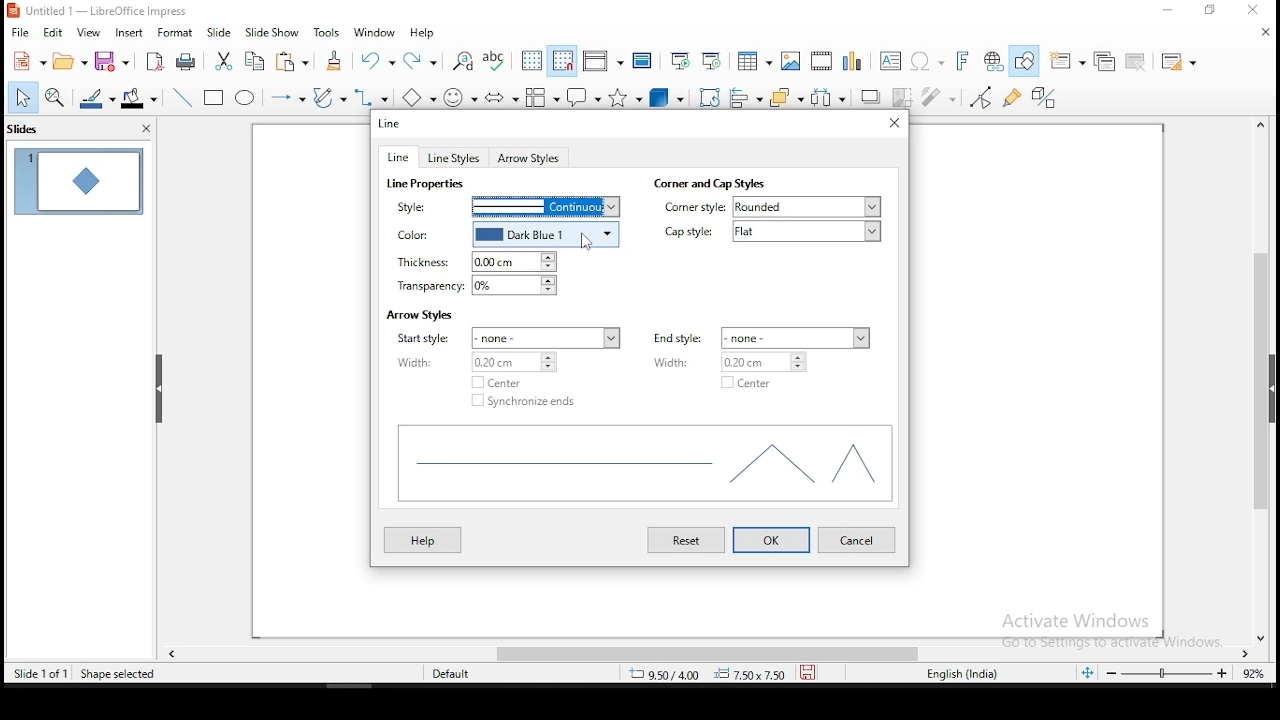  What do you see at coordinates (711, 95) in the screenshot?
I see `rotate` at bounding box center [711, 95].